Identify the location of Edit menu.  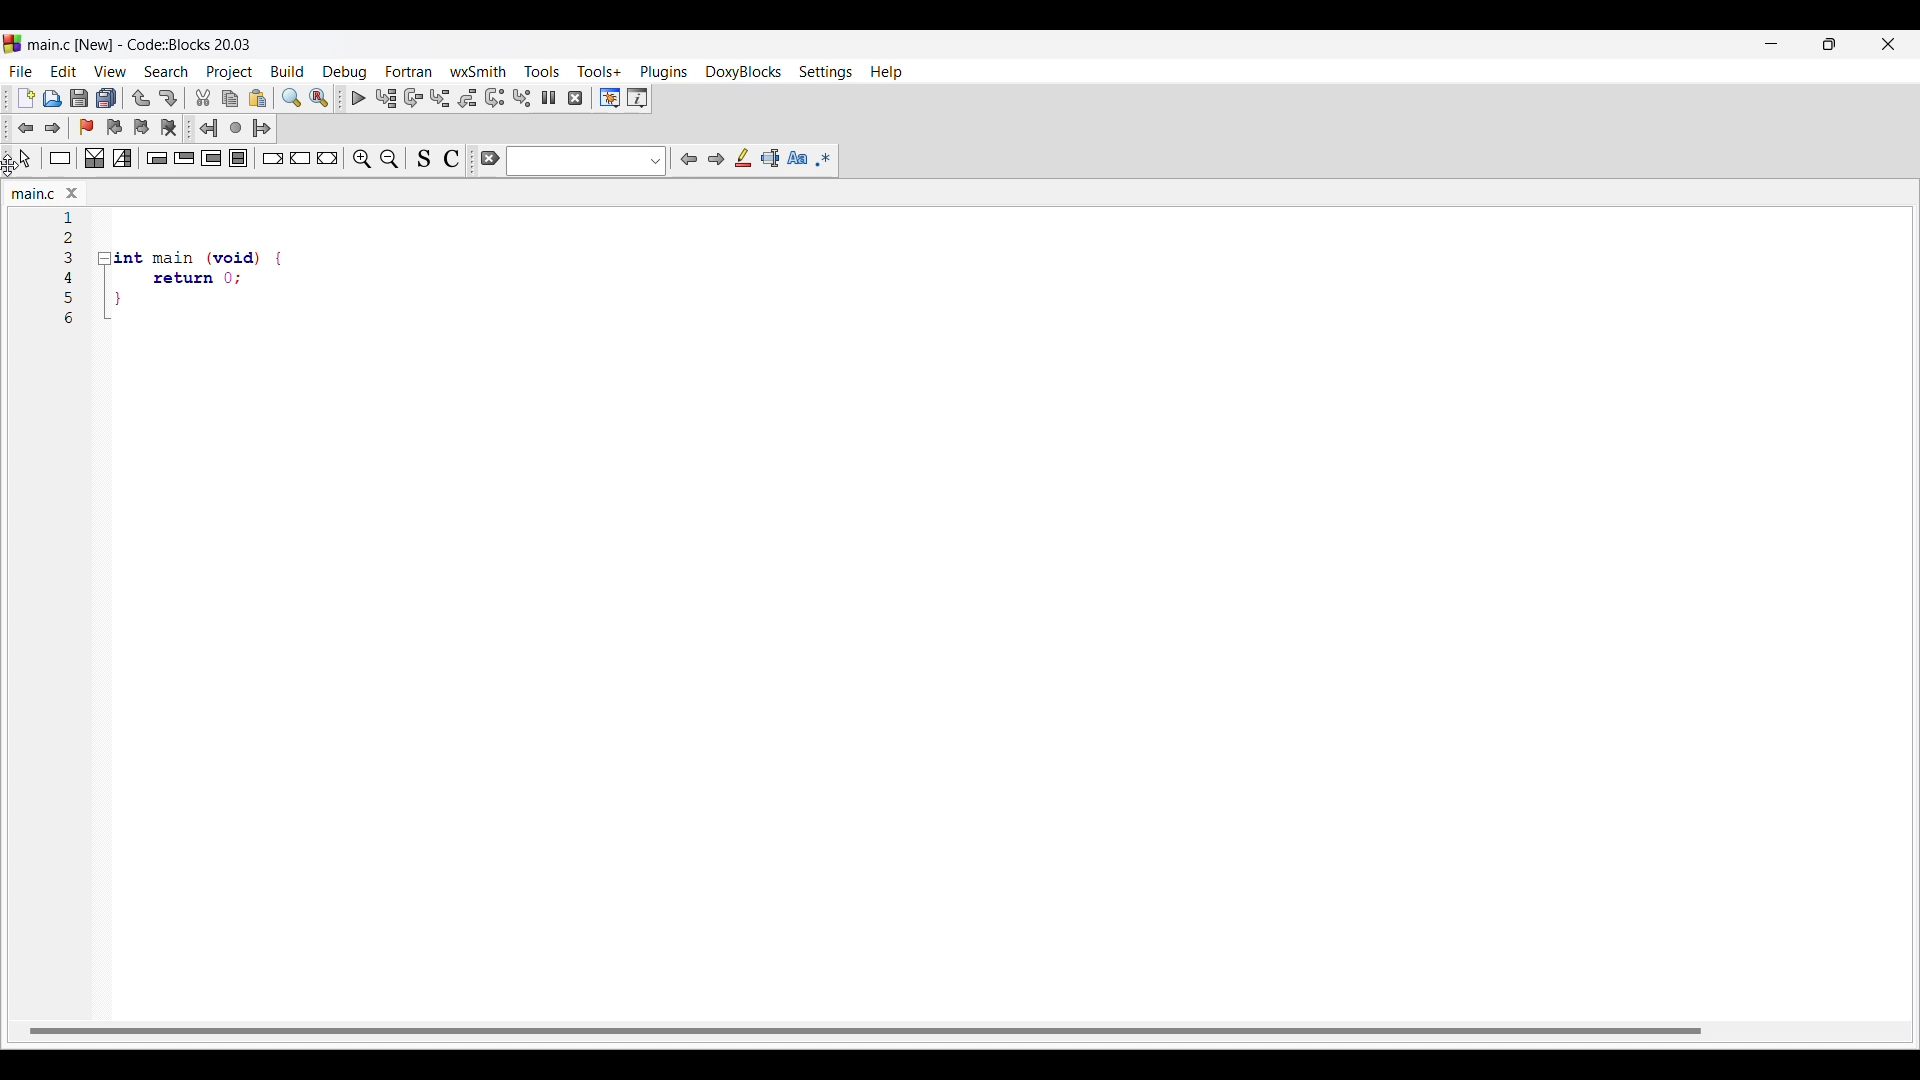
(65, 71).